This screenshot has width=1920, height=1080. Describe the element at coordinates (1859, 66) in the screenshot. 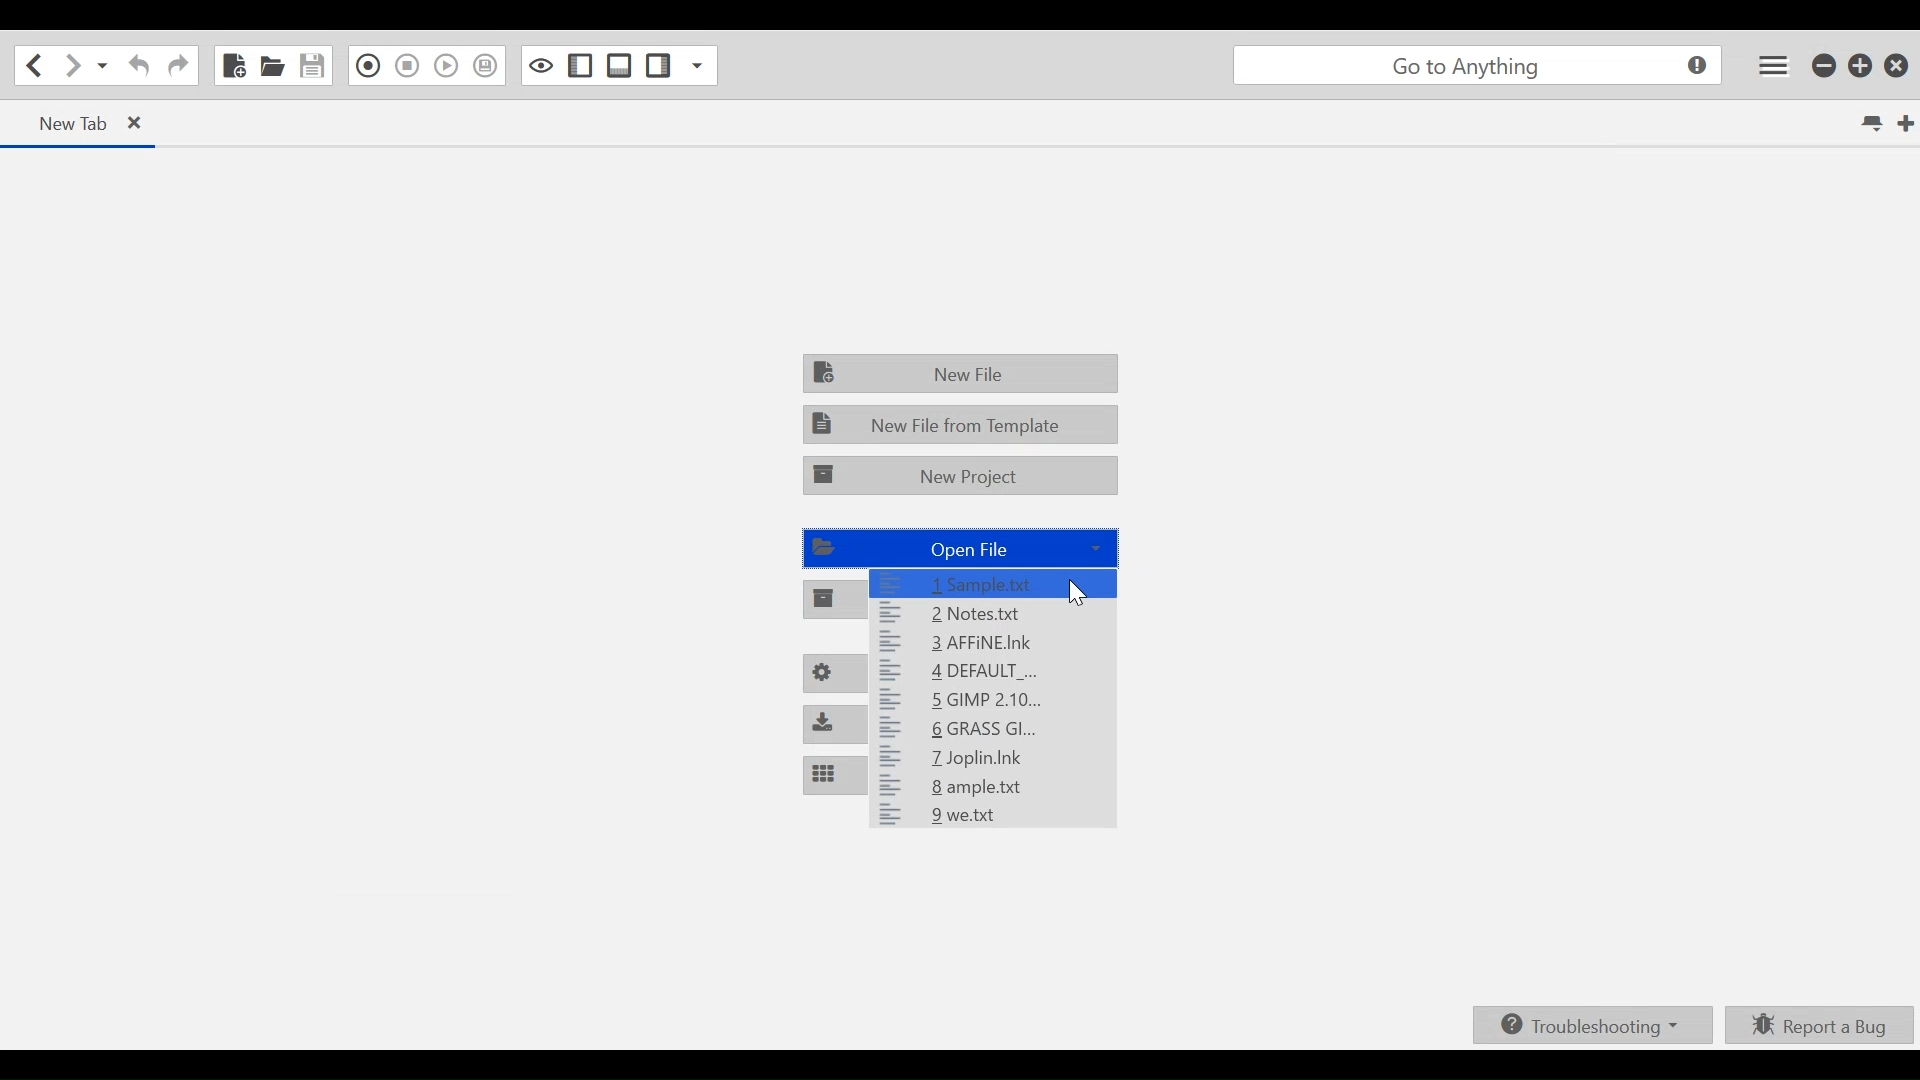

I see `Restore` at that location.